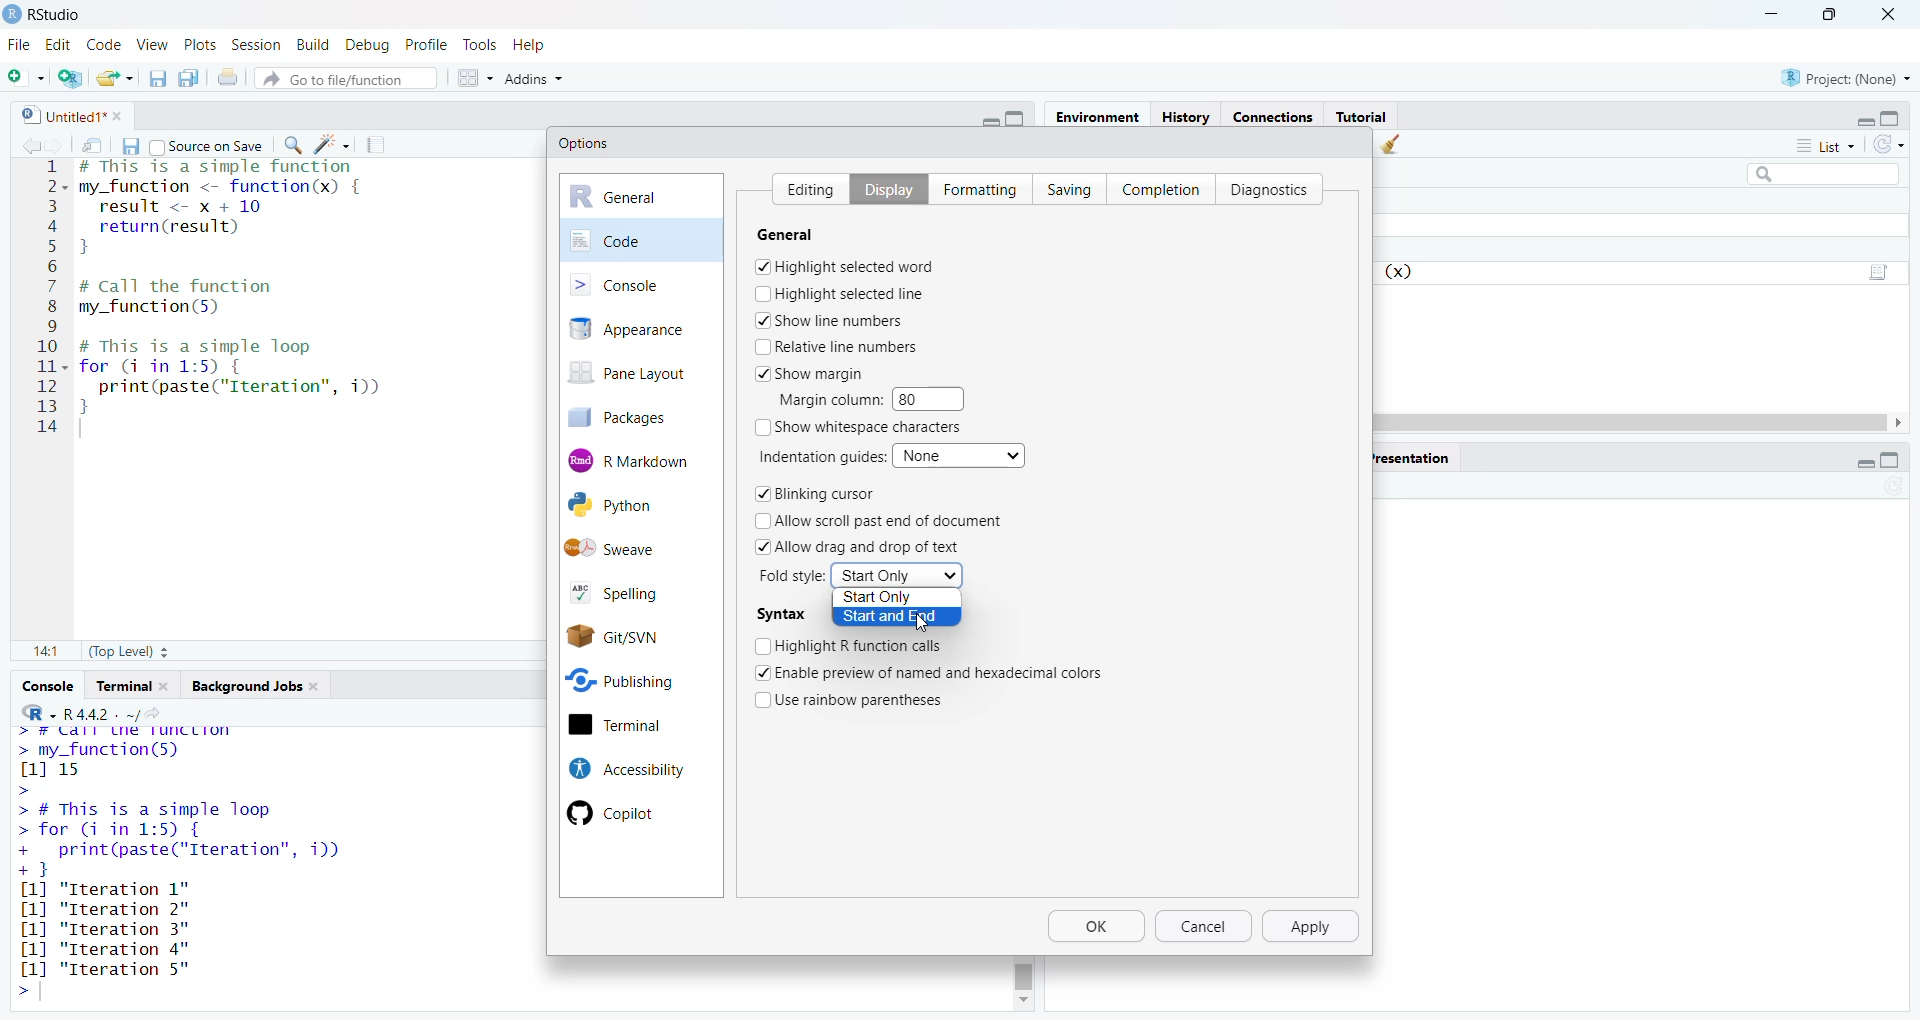 The width and height of the screenshot is (1920, 1020). Describe the element at coordinates (102, 949) in the screenshot. I see `[1] "Iteration 3"` at that location.